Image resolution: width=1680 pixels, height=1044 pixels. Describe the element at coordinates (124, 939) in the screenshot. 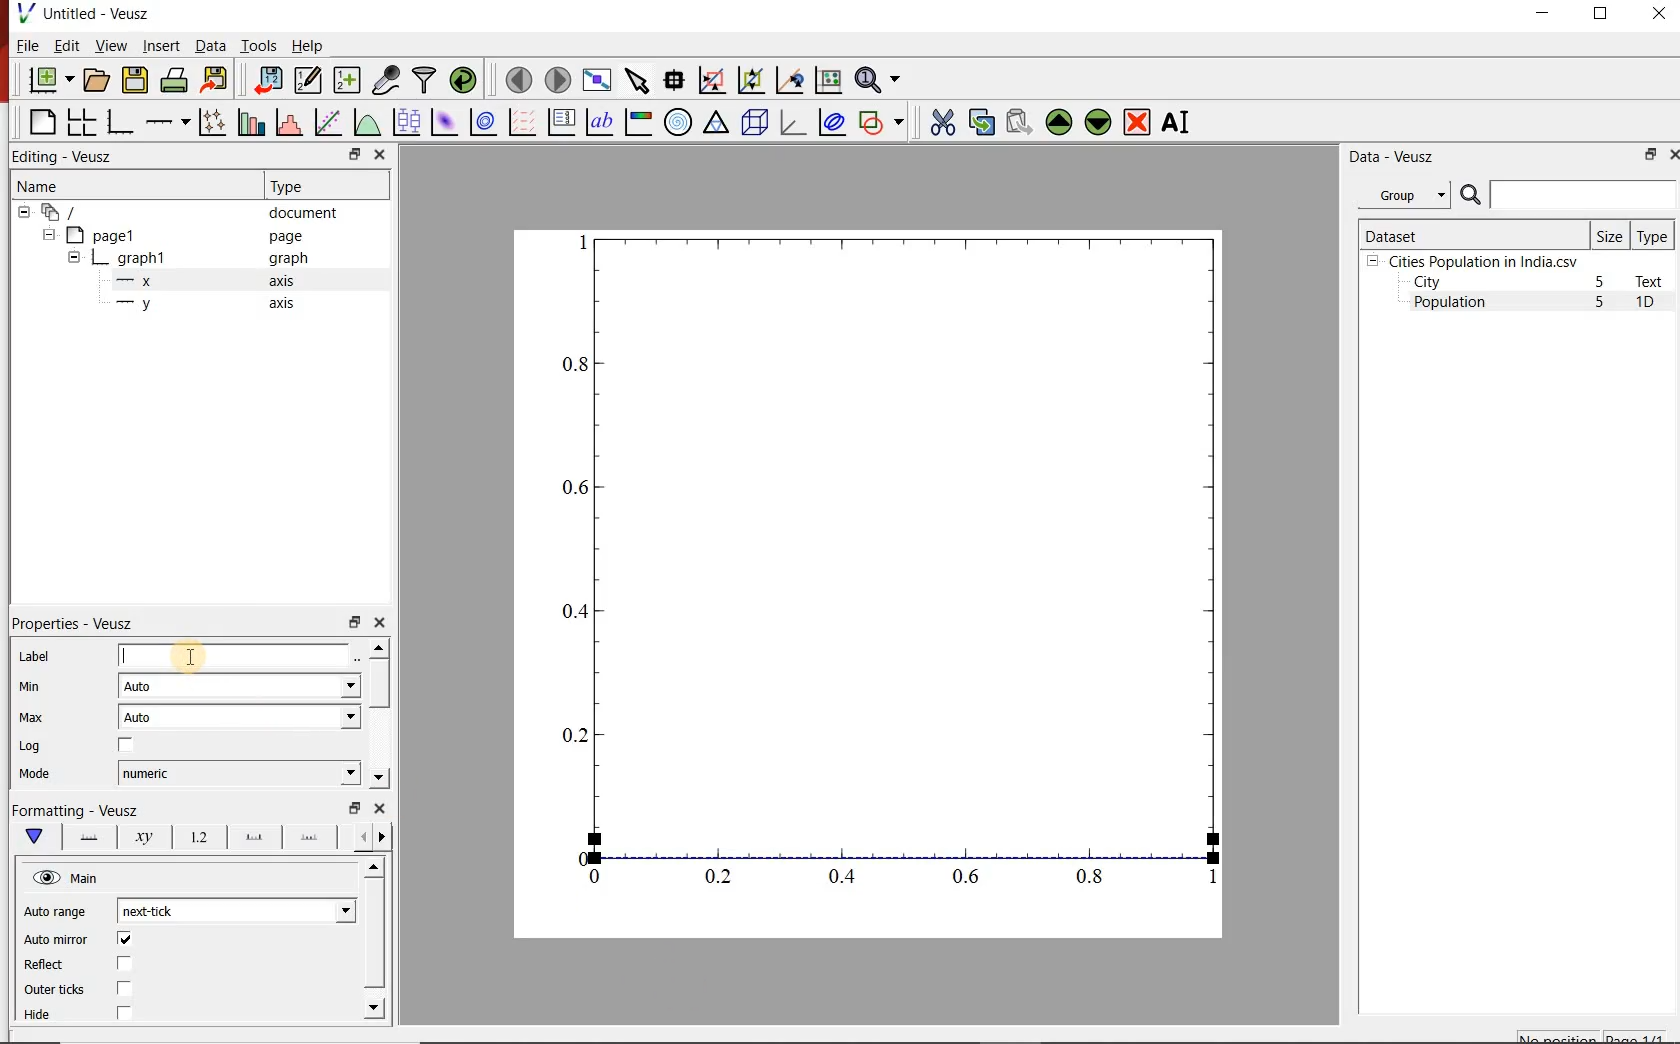

I see `check/uncheck` at that location.